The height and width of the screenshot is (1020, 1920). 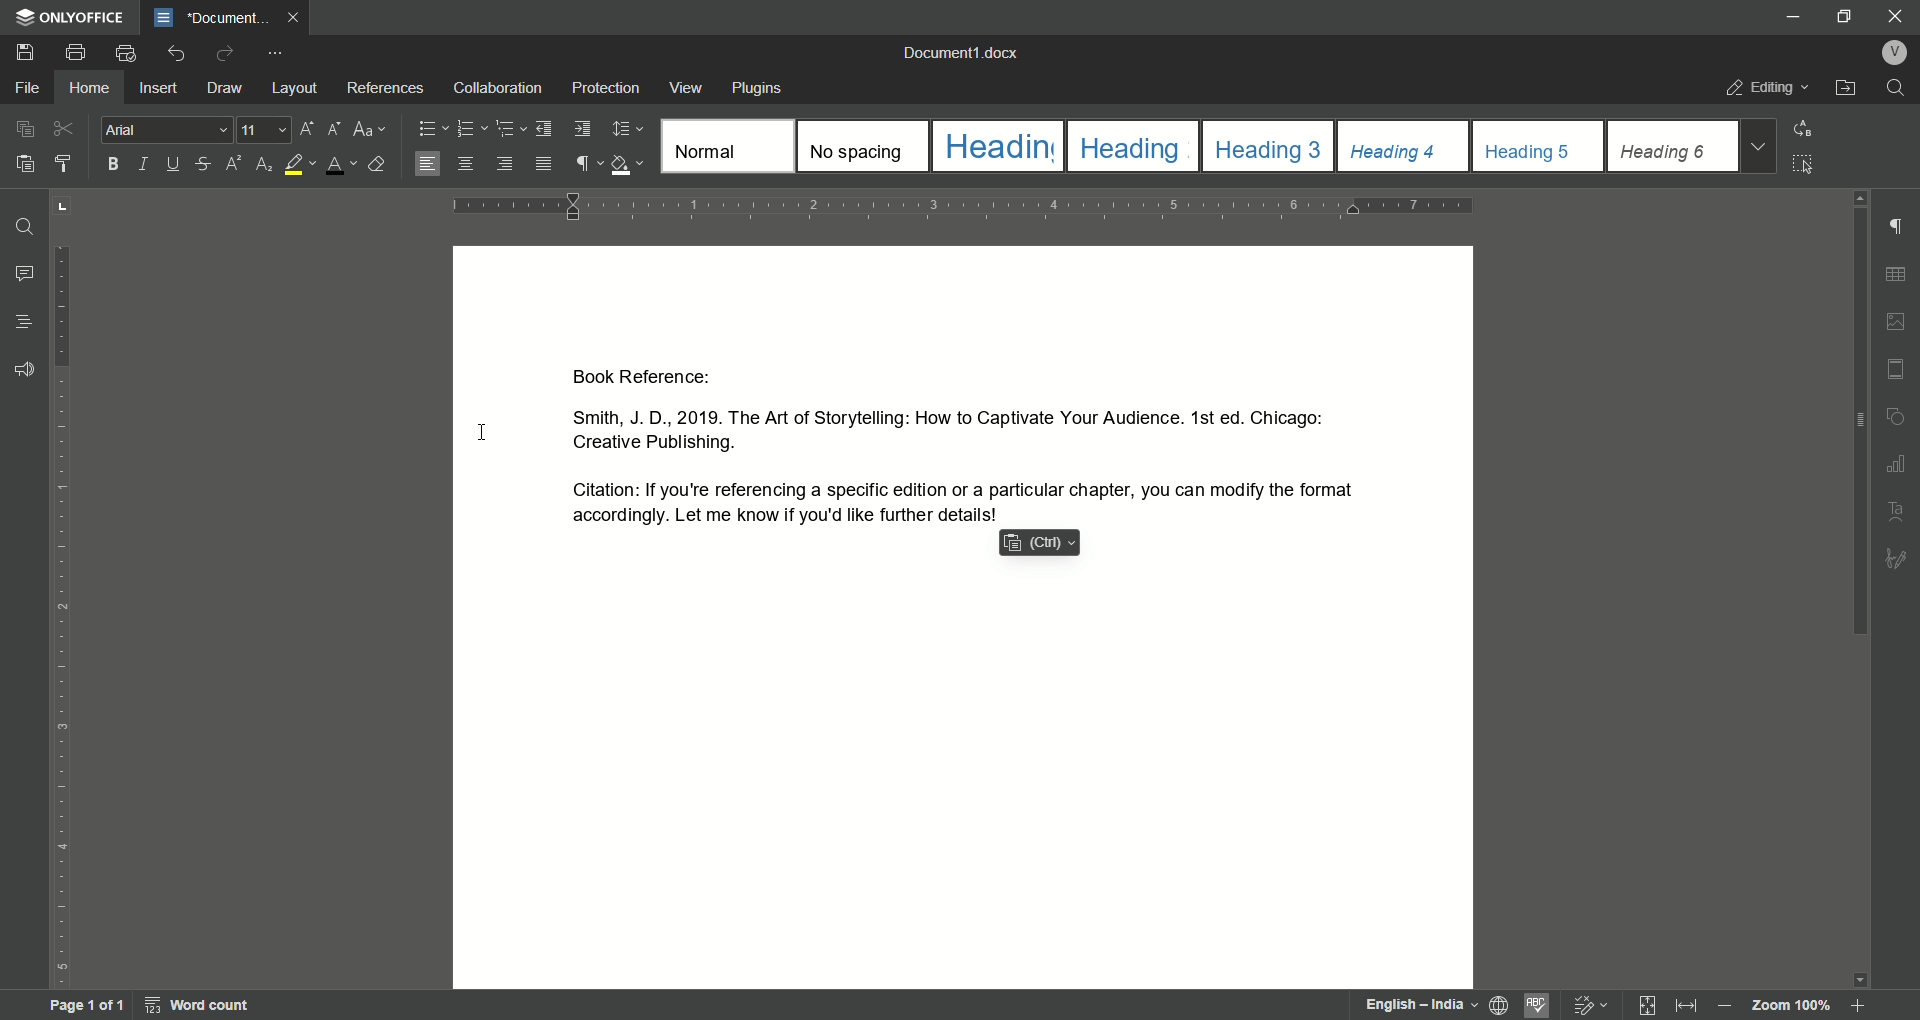 I want to click on redo, so click(x=226, y=53).